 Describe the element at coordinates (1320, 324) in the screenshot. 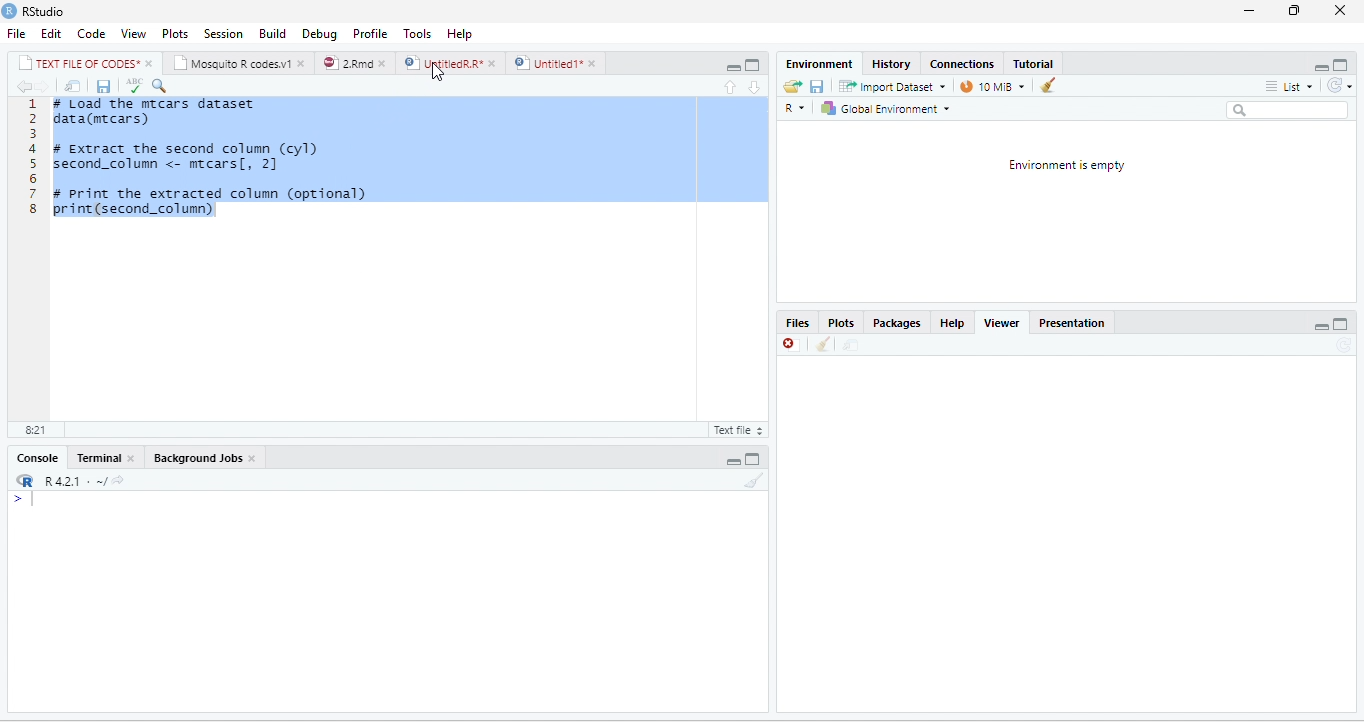

I see `minimize` at that location.